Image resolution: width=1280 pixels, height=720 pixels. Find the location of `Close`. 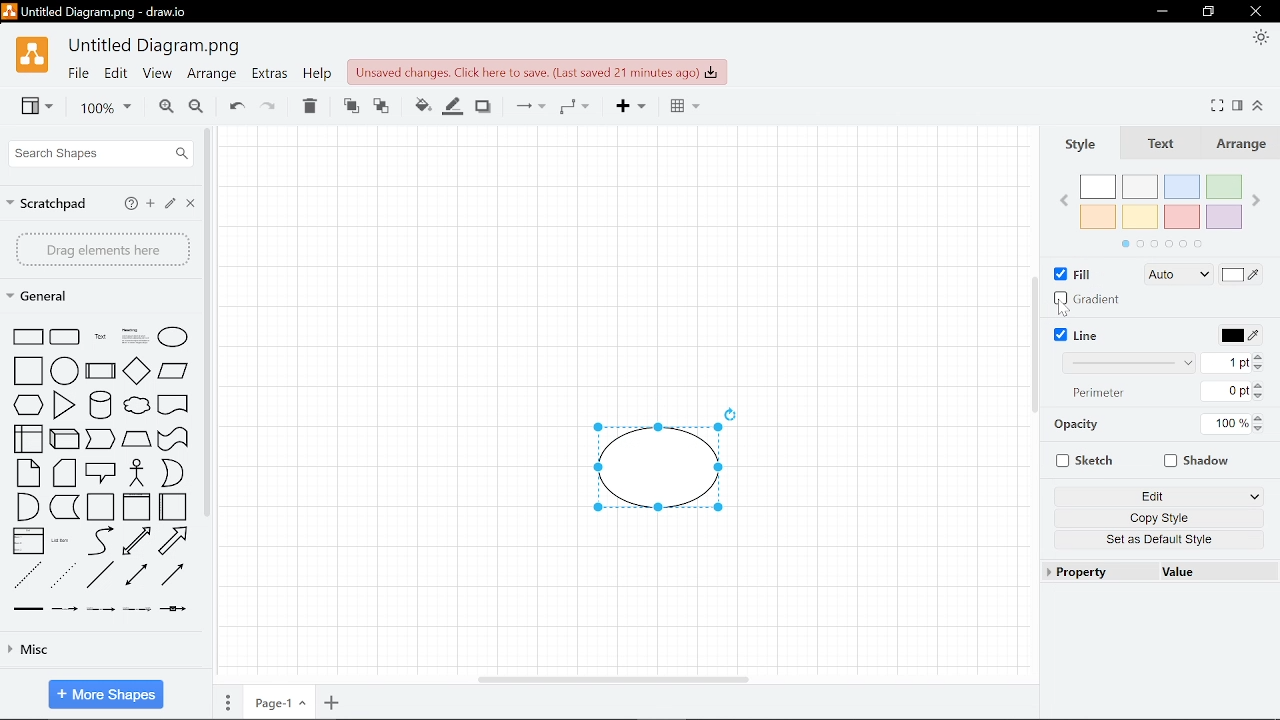

Close is located at coordinates (191, 203).